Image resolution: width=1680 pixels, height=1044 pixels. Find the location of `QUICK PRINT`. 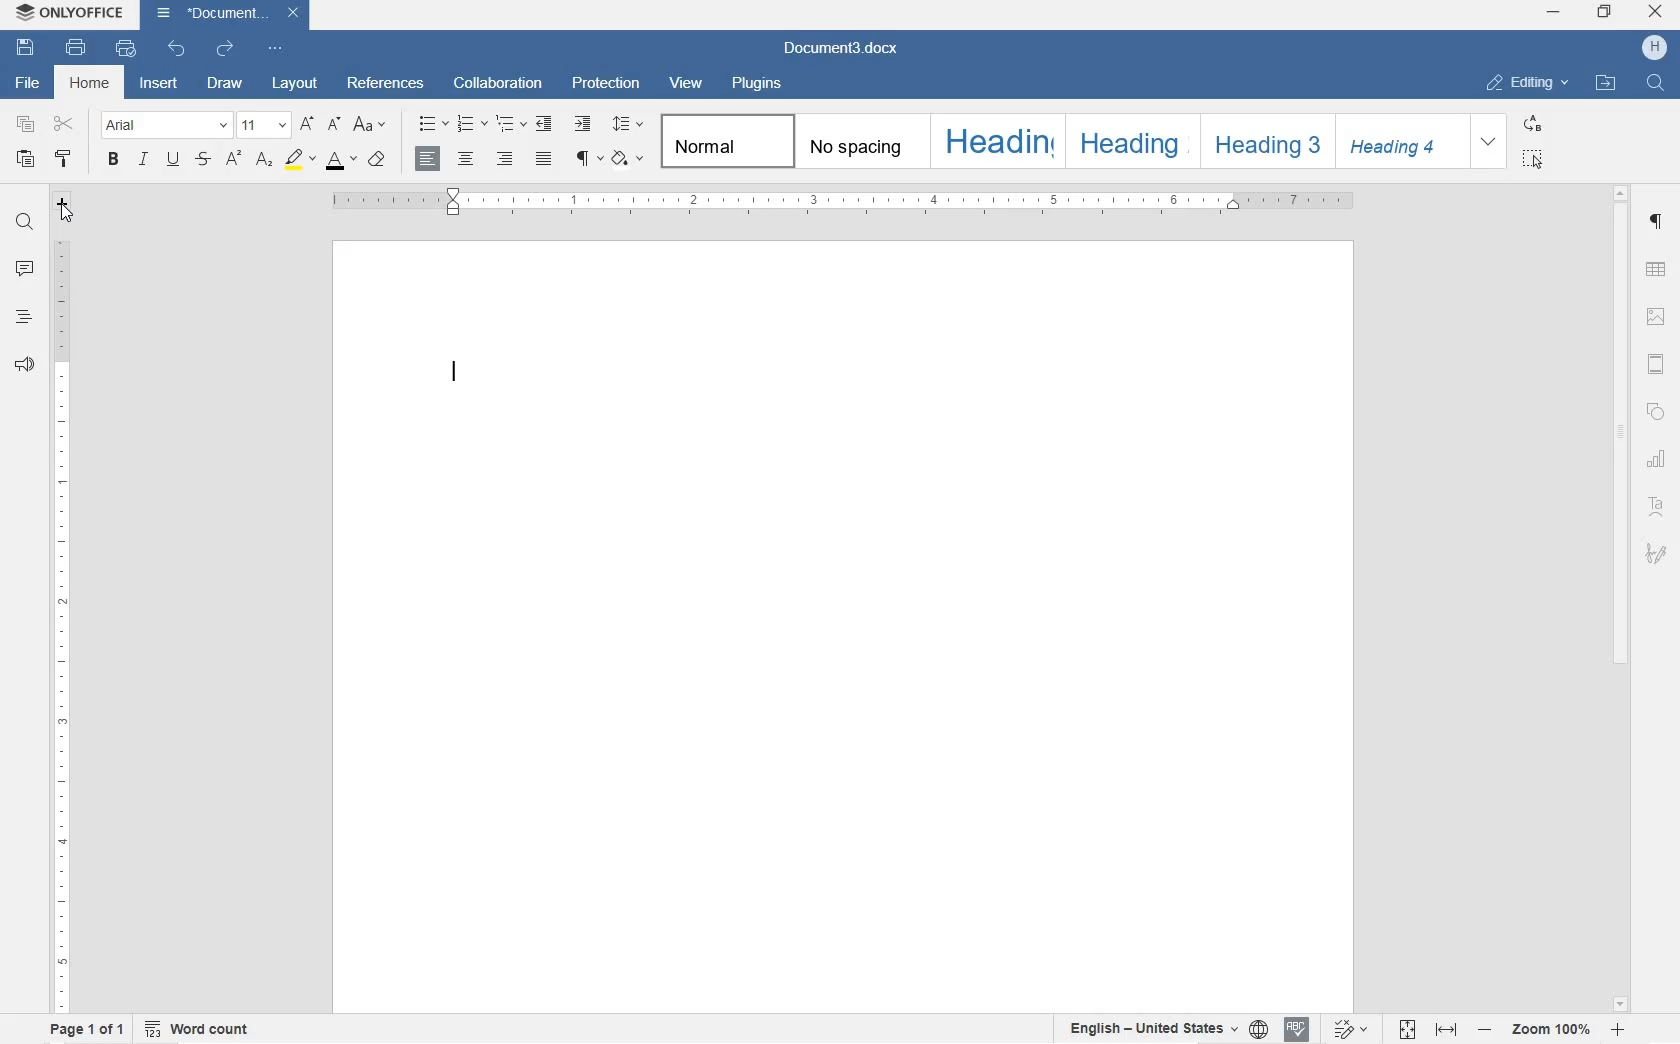

QUICK PRINT is located at coordinates (124, 50).